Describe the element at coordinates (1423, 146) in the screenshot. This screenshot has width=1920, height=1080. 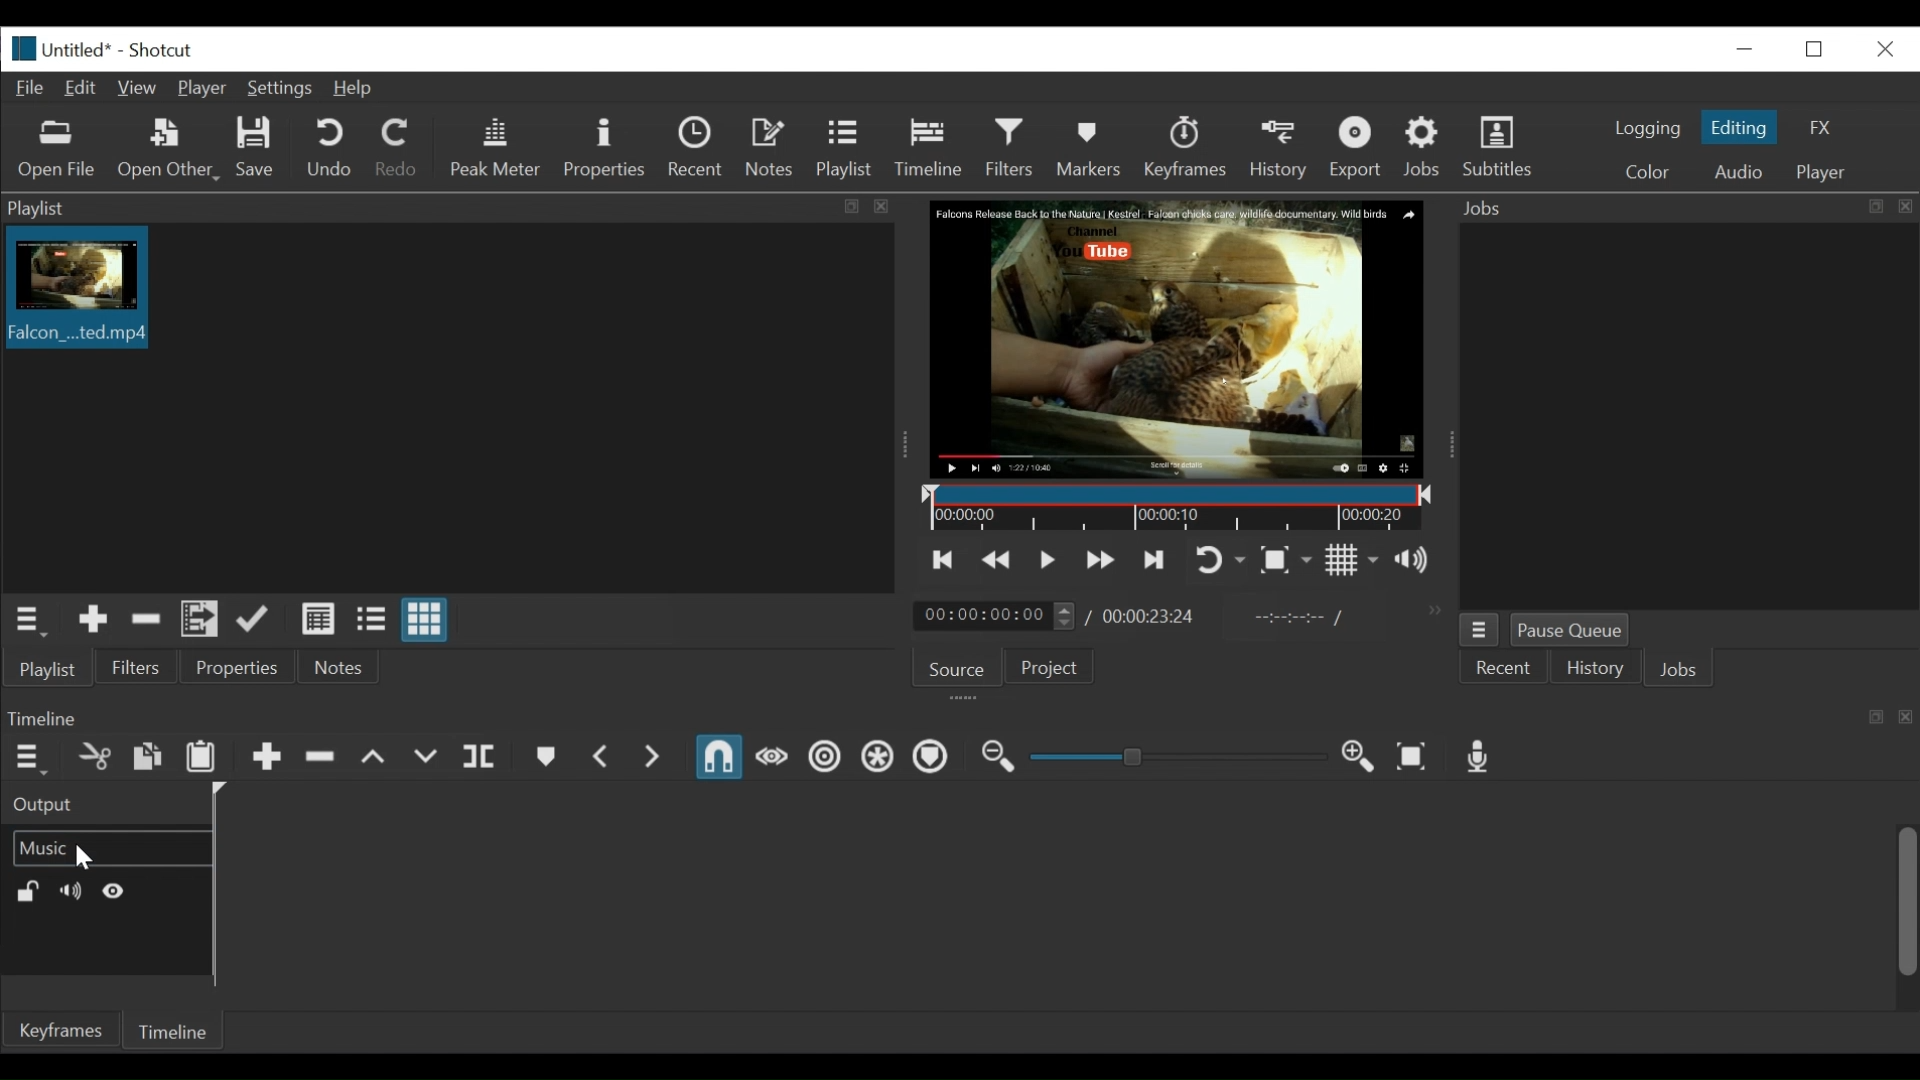
I see `Jobs` at that location.